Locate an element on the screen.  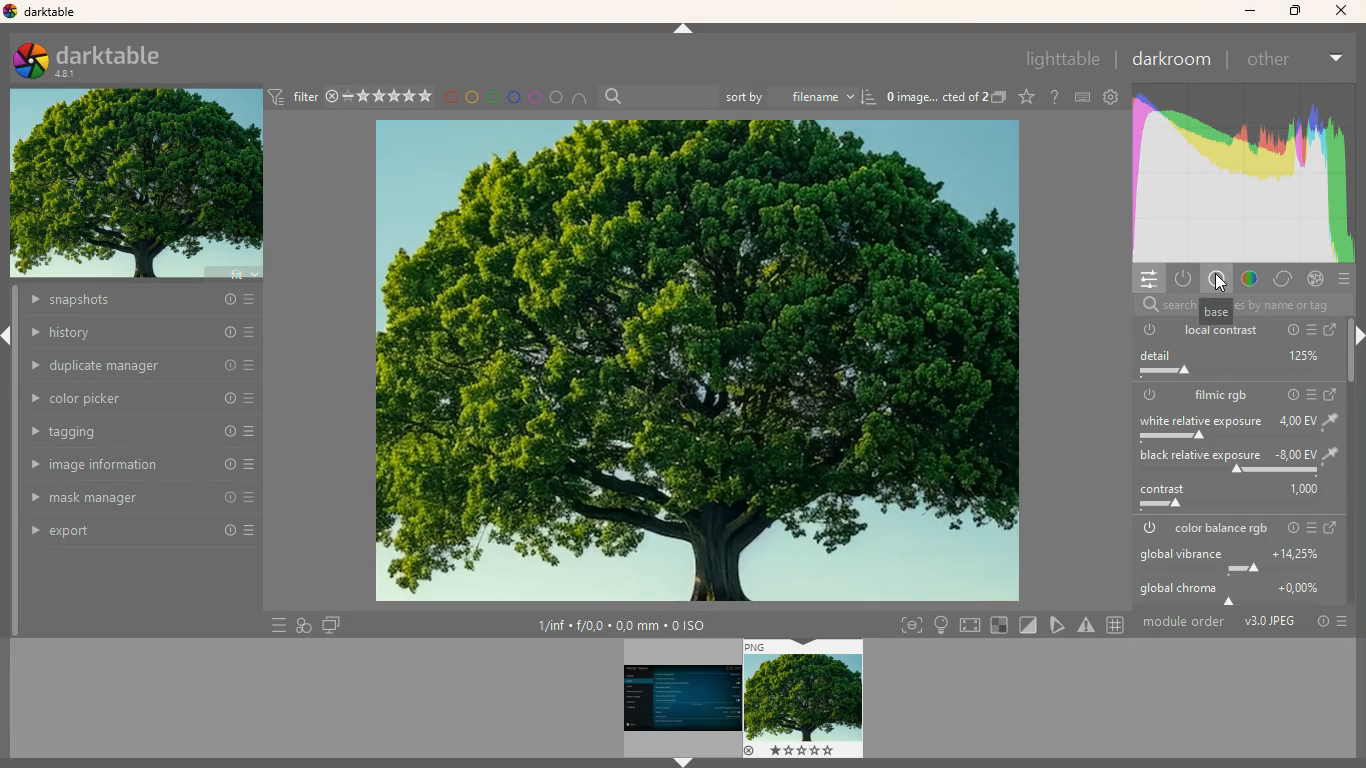
other is located at coordinates (1274, 62).